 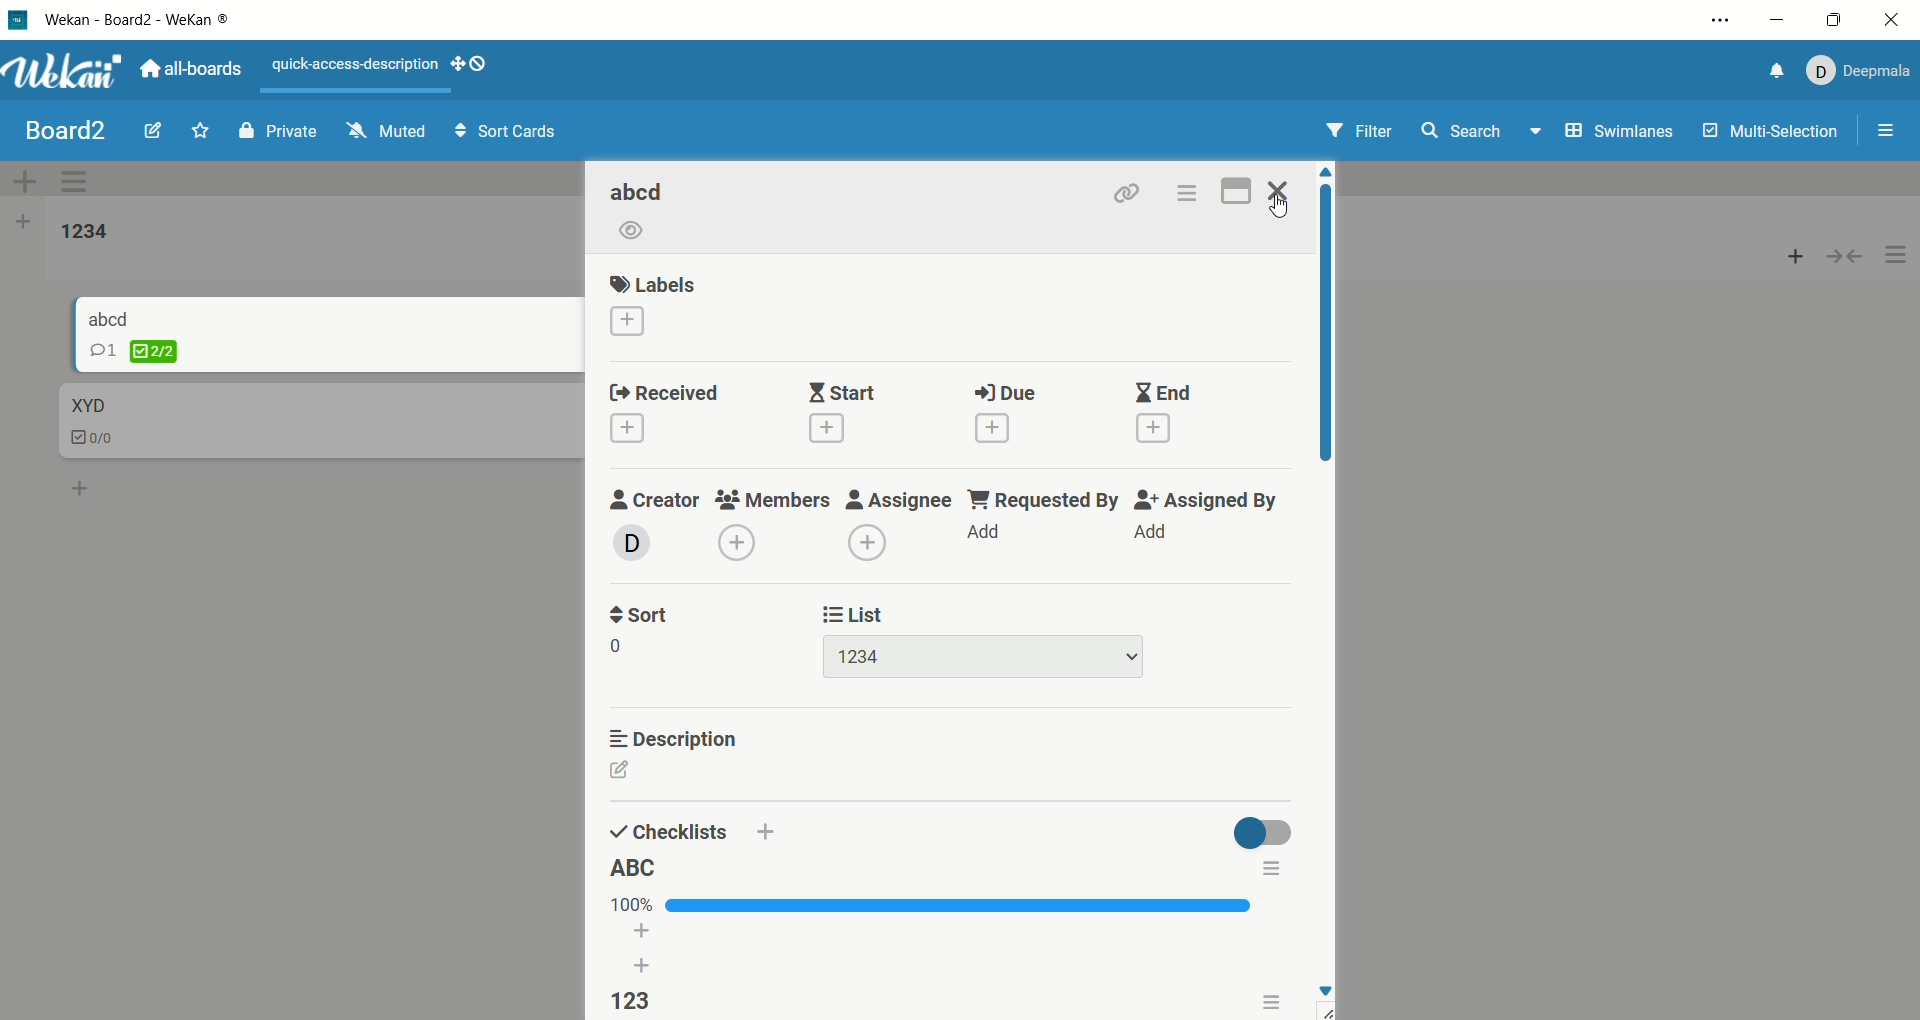 I want to click on list, so click(x=979, y=634).